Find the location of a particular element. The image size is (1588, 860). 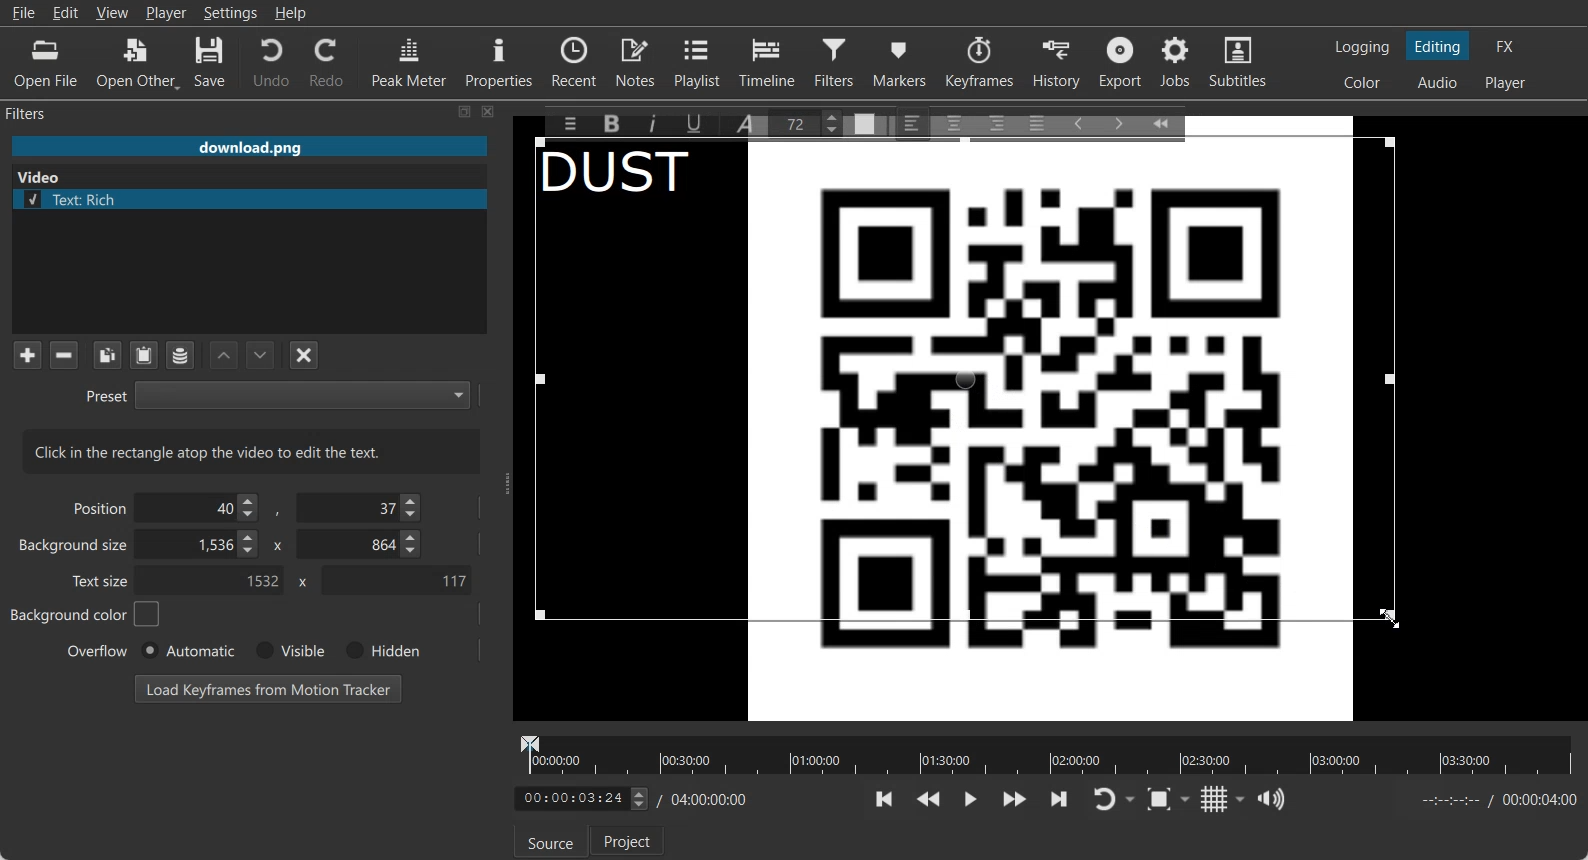

Open Other is located at coordinates (138, 63).